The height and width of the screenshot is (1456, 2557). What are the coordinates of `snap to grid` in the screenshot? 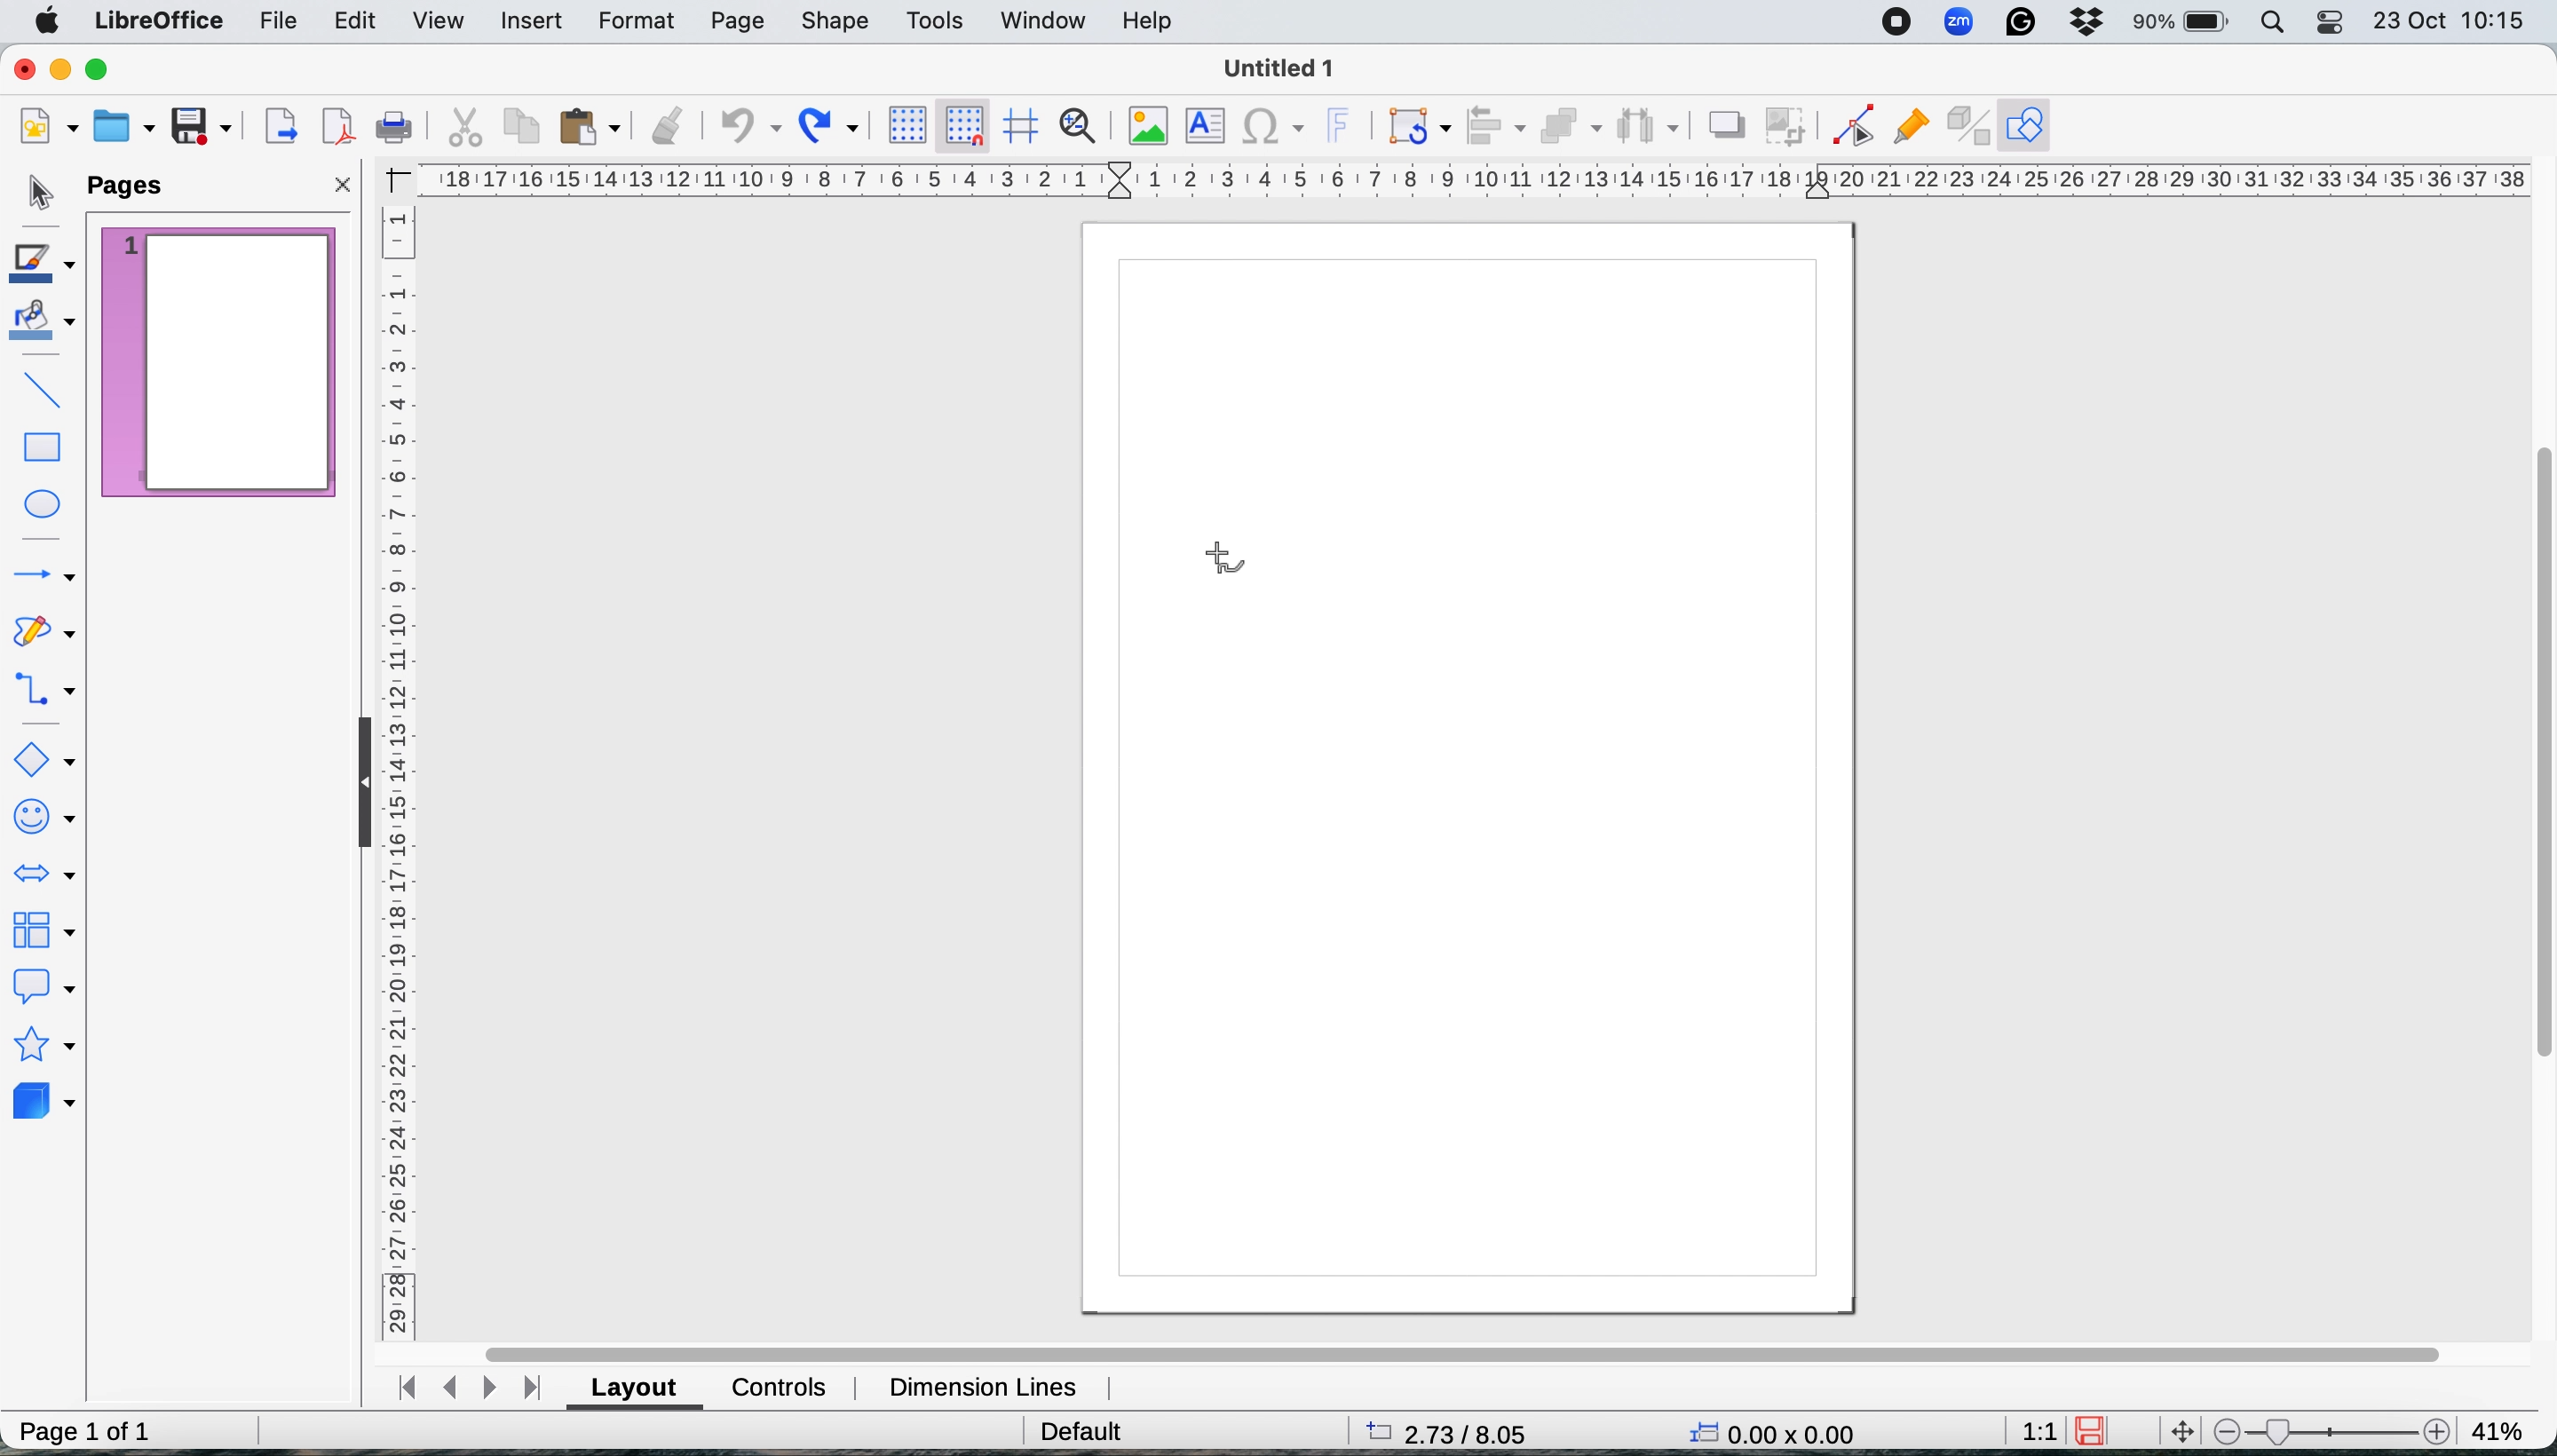 It's located at (964, 127).